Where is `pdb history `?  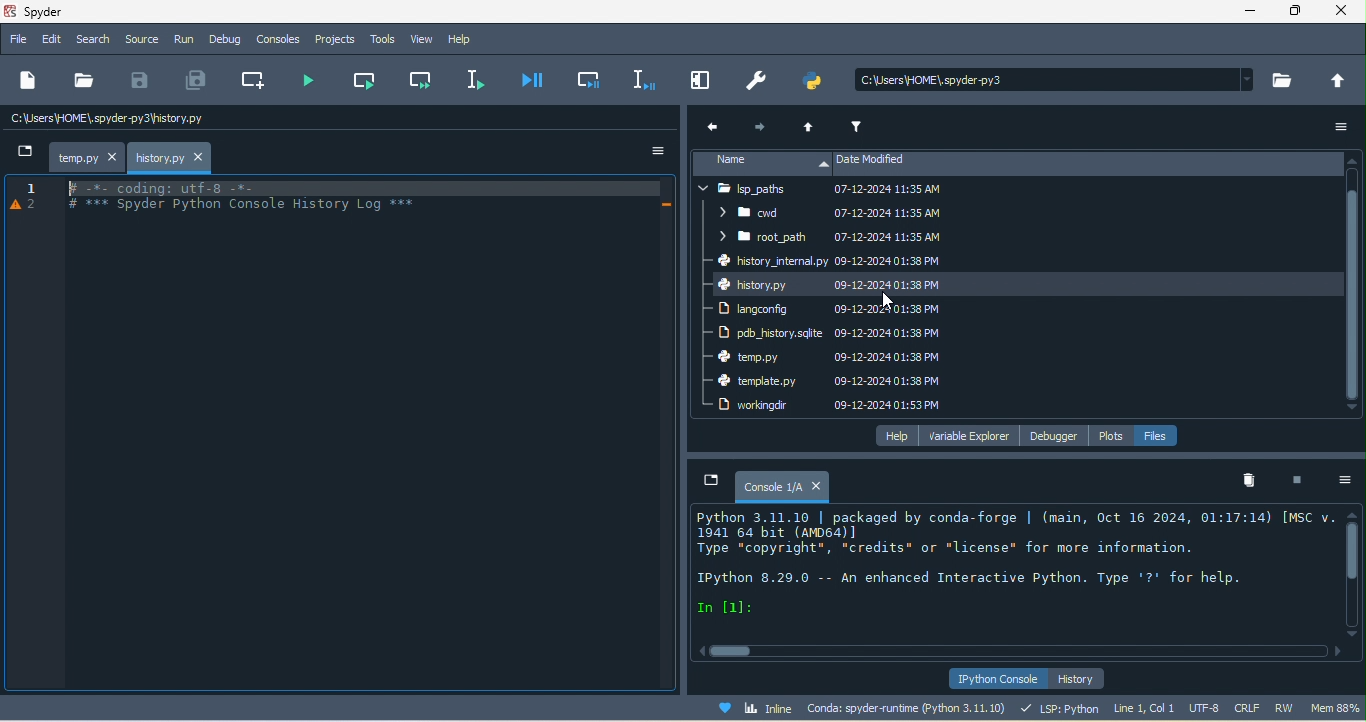
pdb history  is located at coordinates (767, 333).